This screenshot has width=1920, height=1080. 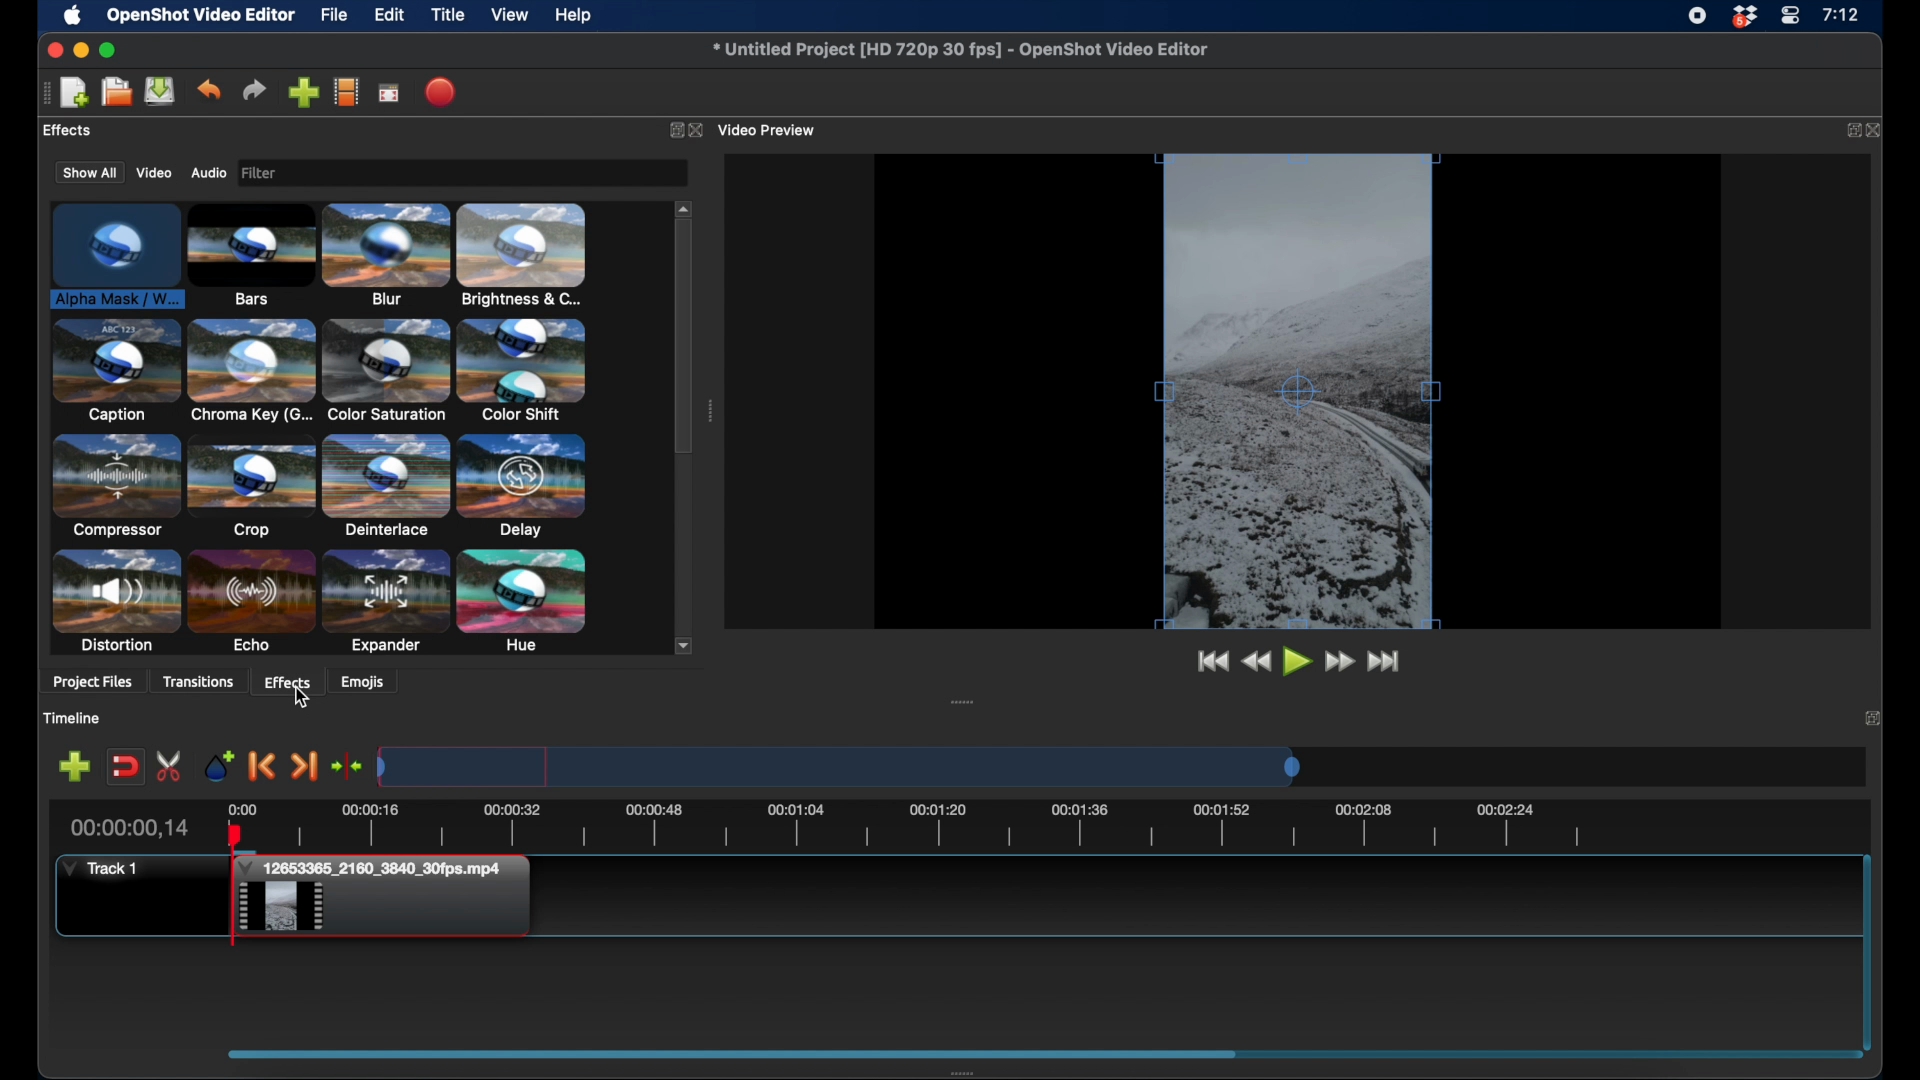 What do you see at coordinates (74, 93) in the screenshot?
I see `new project` at bounding box center [74, 93].